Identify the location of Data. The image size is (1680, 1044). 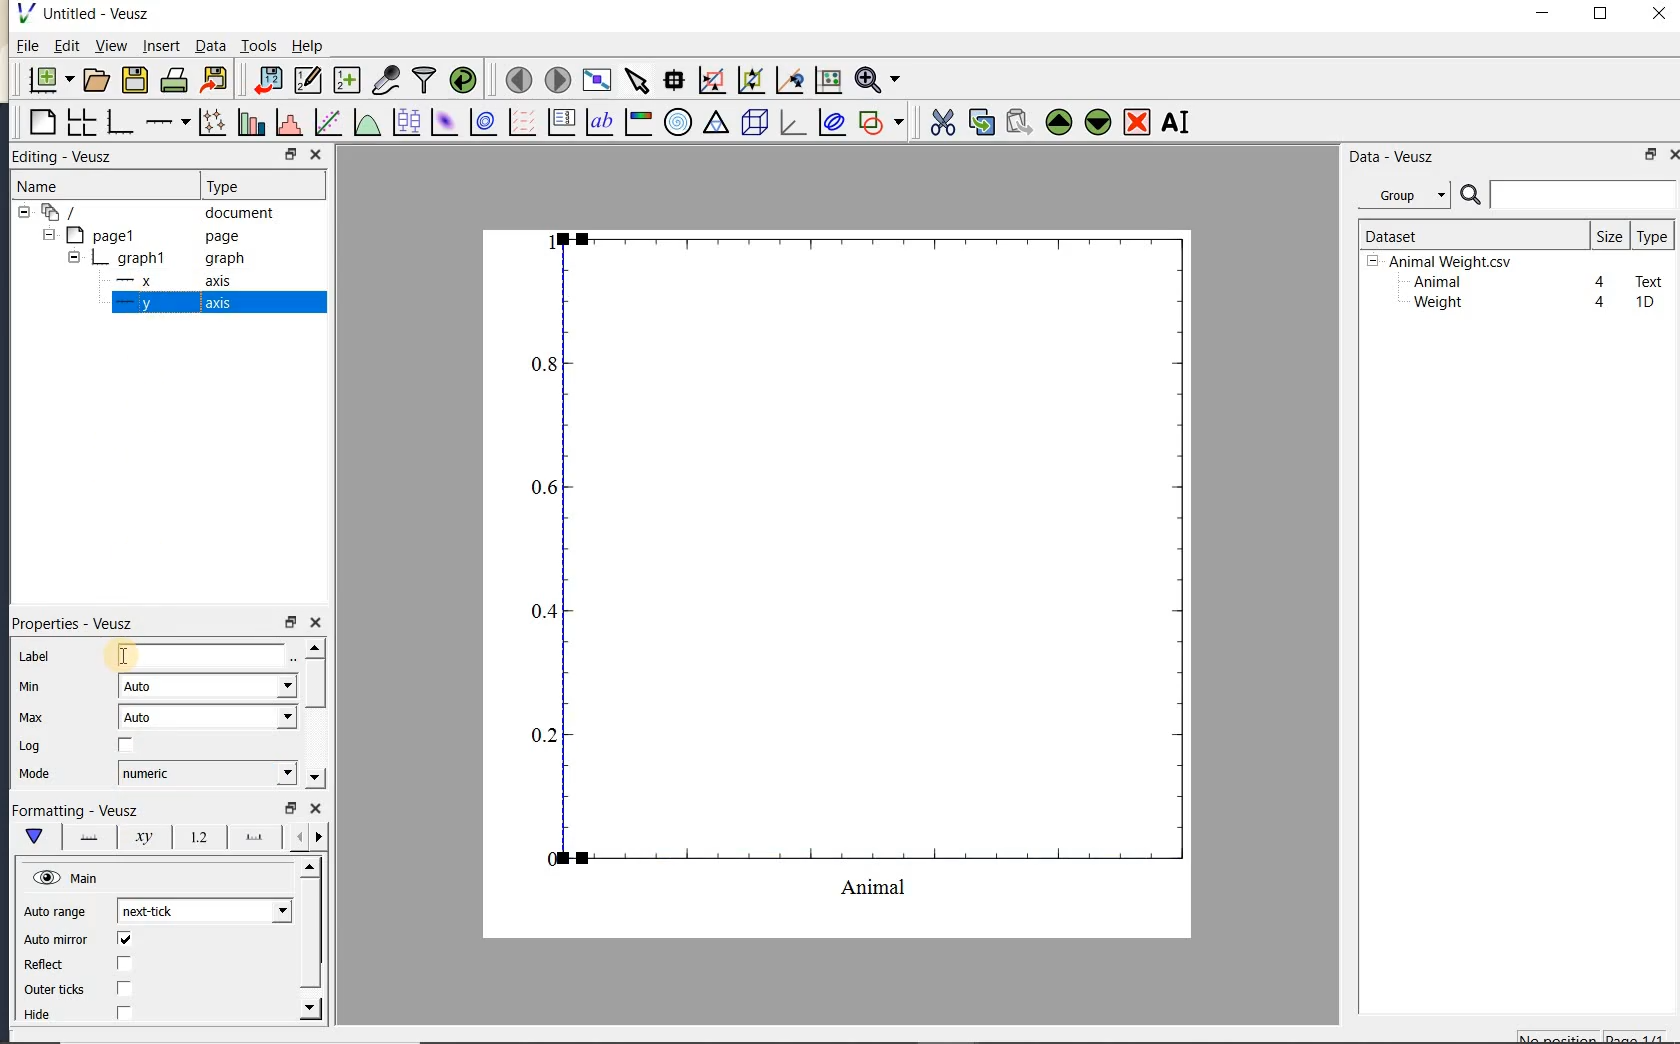
(210, 45).